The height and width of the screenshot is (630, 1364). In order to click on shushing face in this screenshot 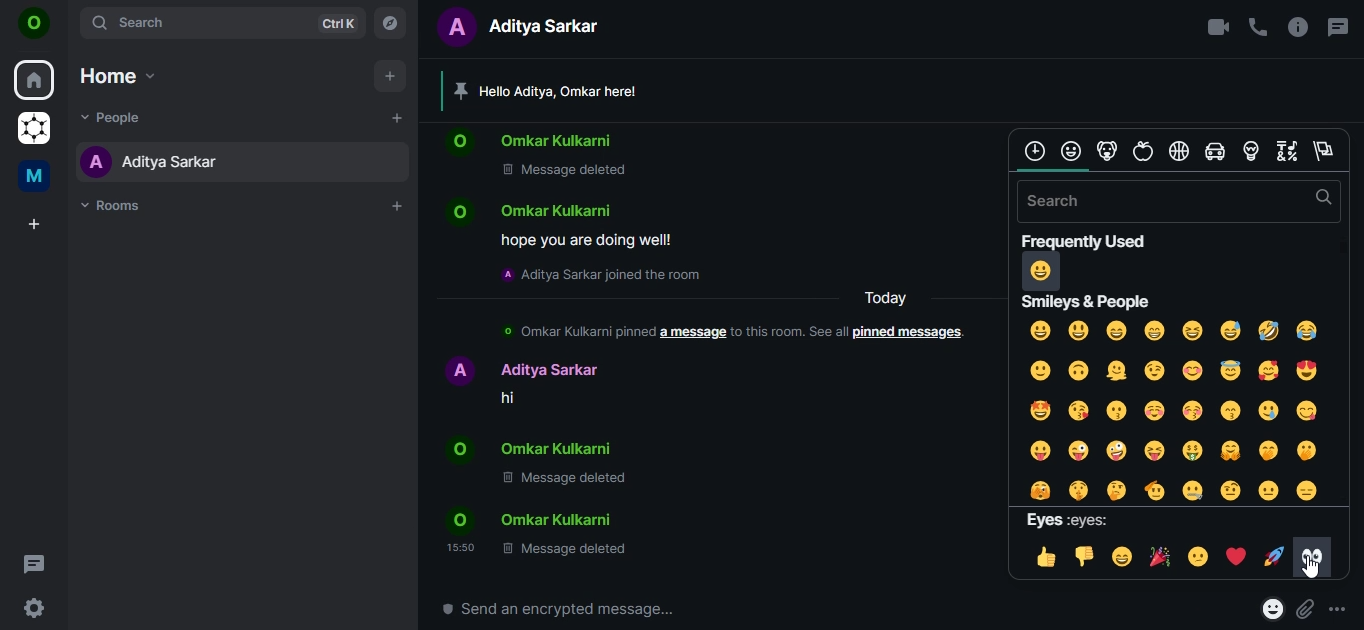, I will do `click(1078, 492)`.